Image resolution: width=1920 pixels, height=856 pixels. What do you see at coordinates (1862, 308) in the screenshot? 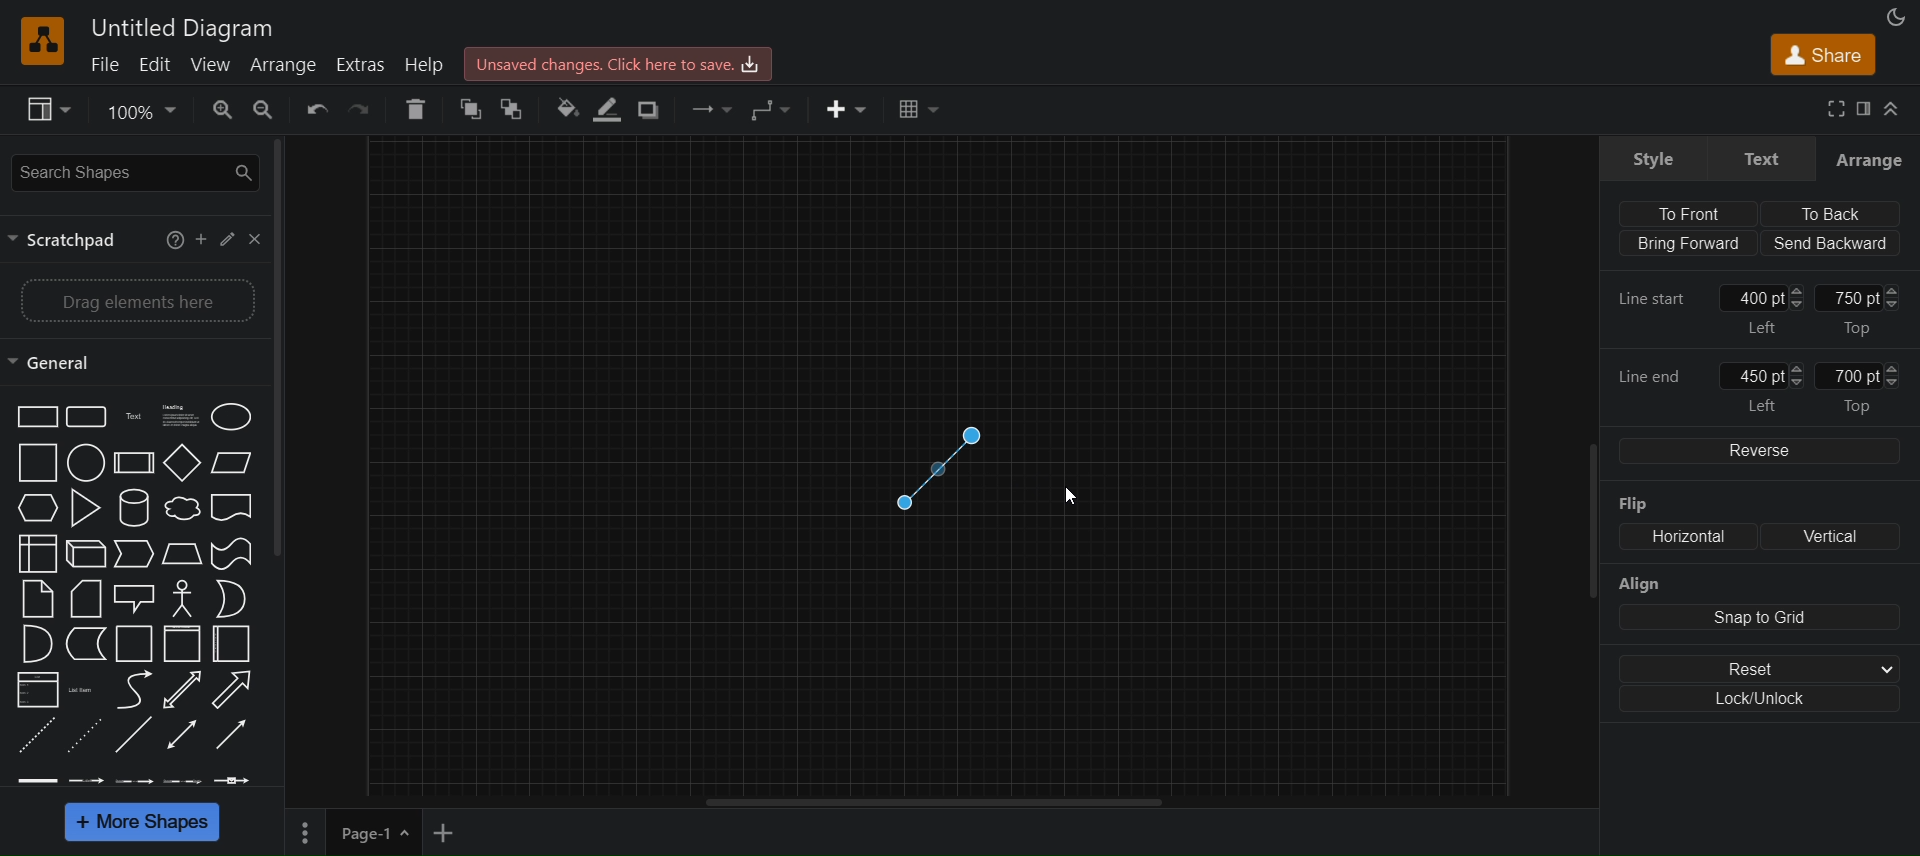
I see `750 pt top` at bounding box center [1862, 308].